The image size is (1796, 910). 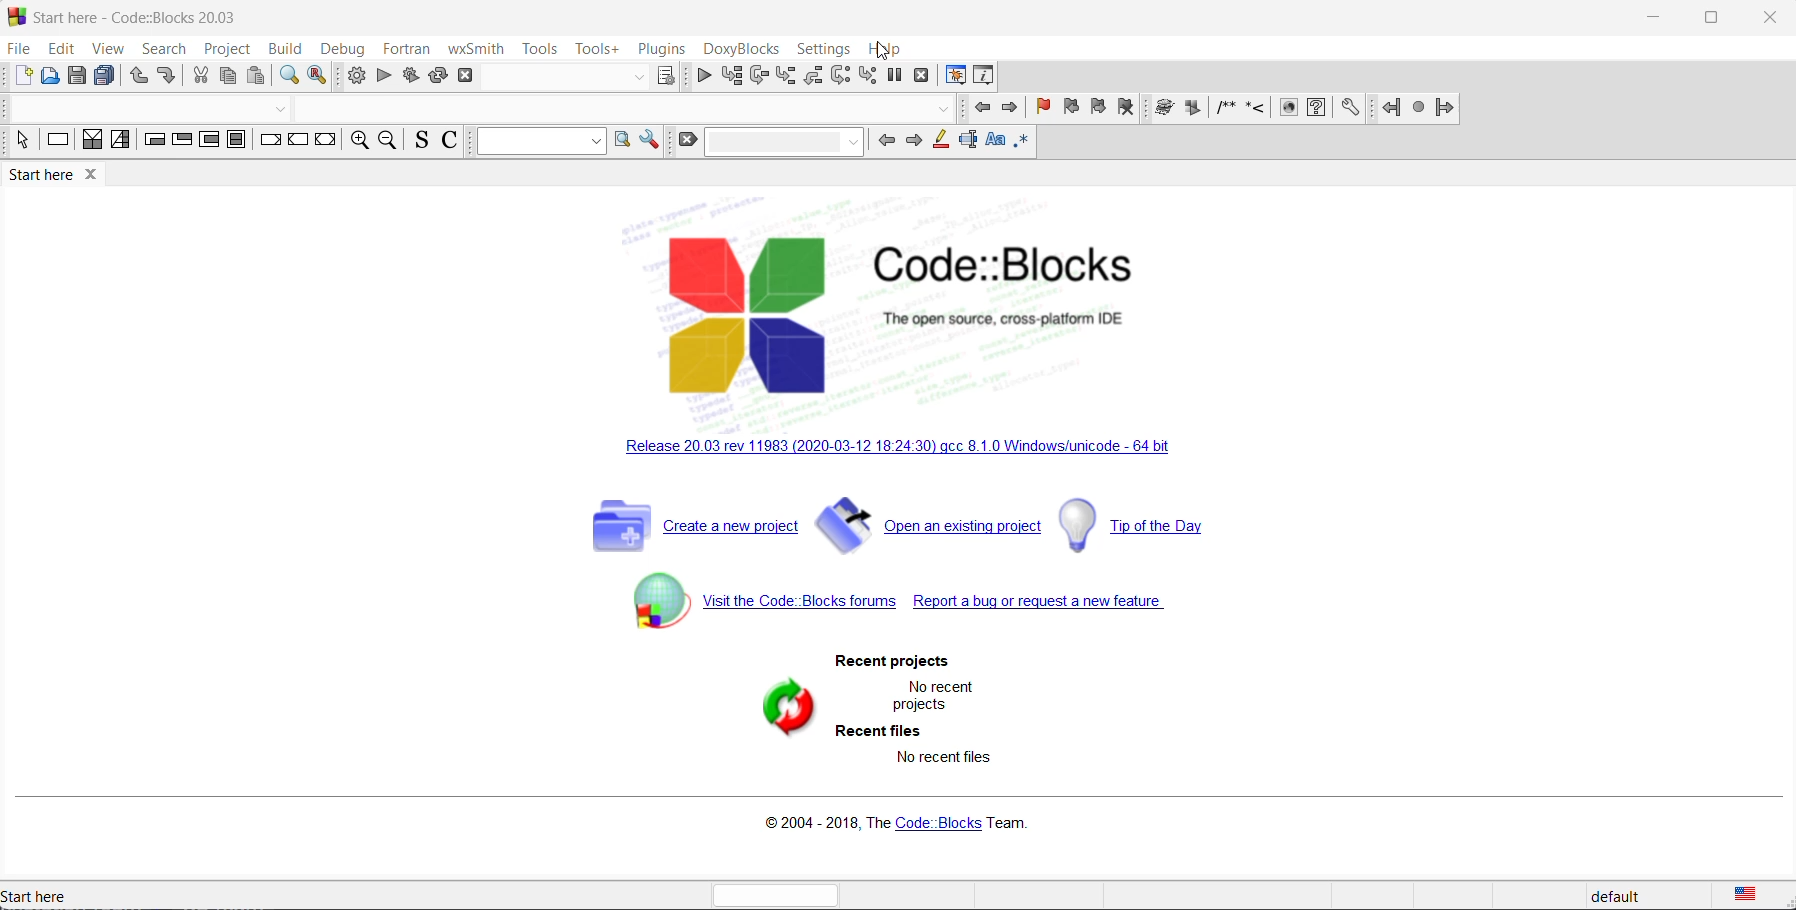 What do you see at coordinates (1289, 109) in the screenshot?
I see `icon` at bounding box center [1289, 109].